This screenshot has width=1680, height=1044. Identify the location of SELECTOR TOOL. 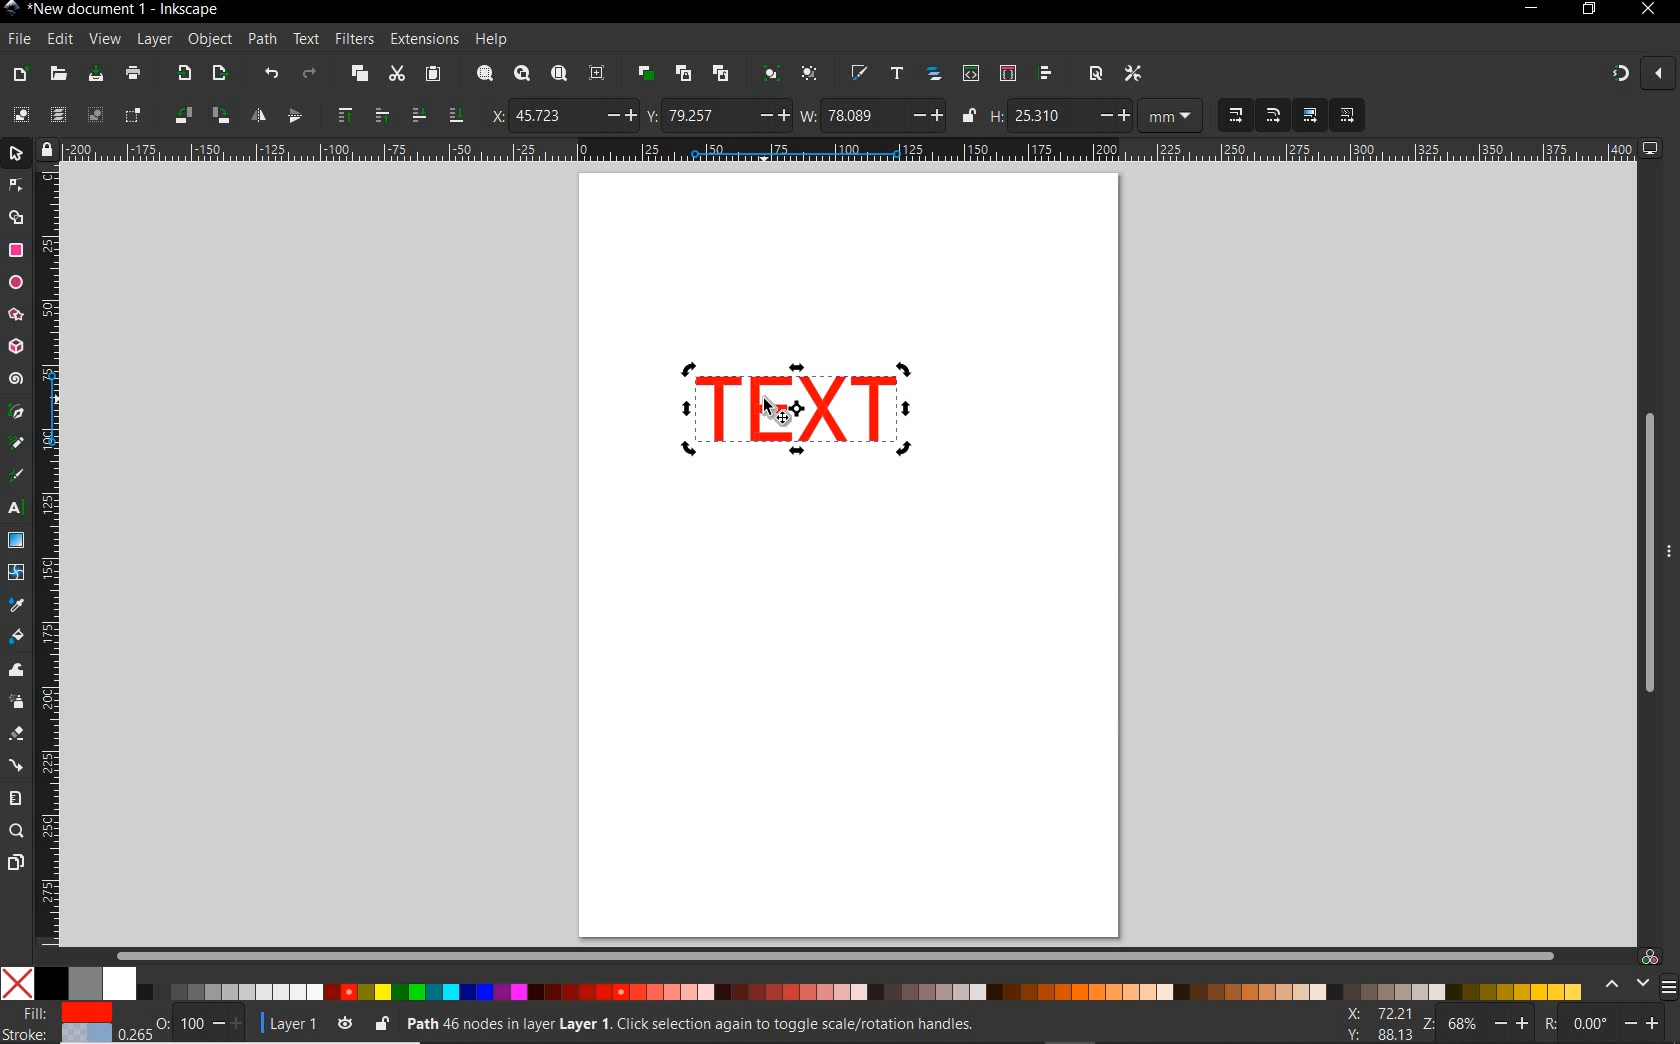
(17, 205).